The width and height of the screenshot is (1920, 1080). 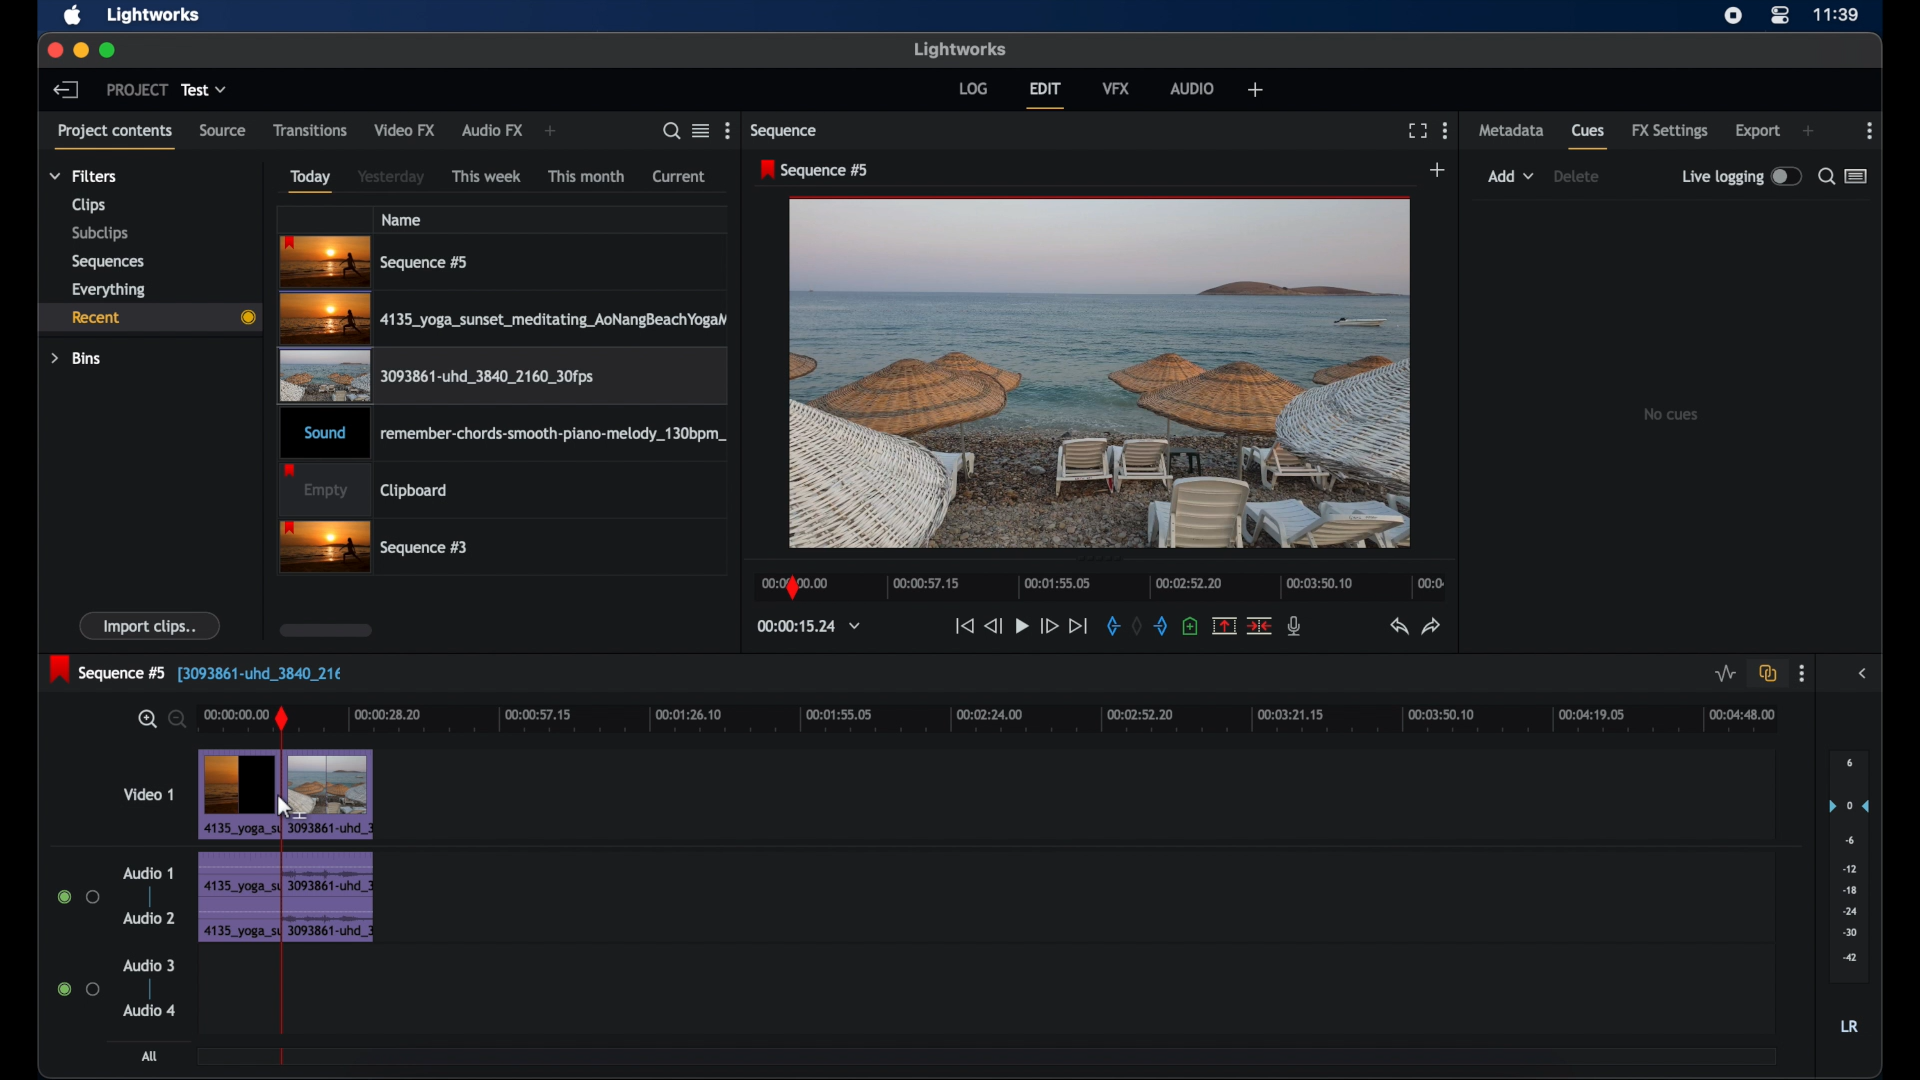 What do you see at coordinates (300, 675) in the screenshot?
I see `track name` at bounding box center [300, 675].